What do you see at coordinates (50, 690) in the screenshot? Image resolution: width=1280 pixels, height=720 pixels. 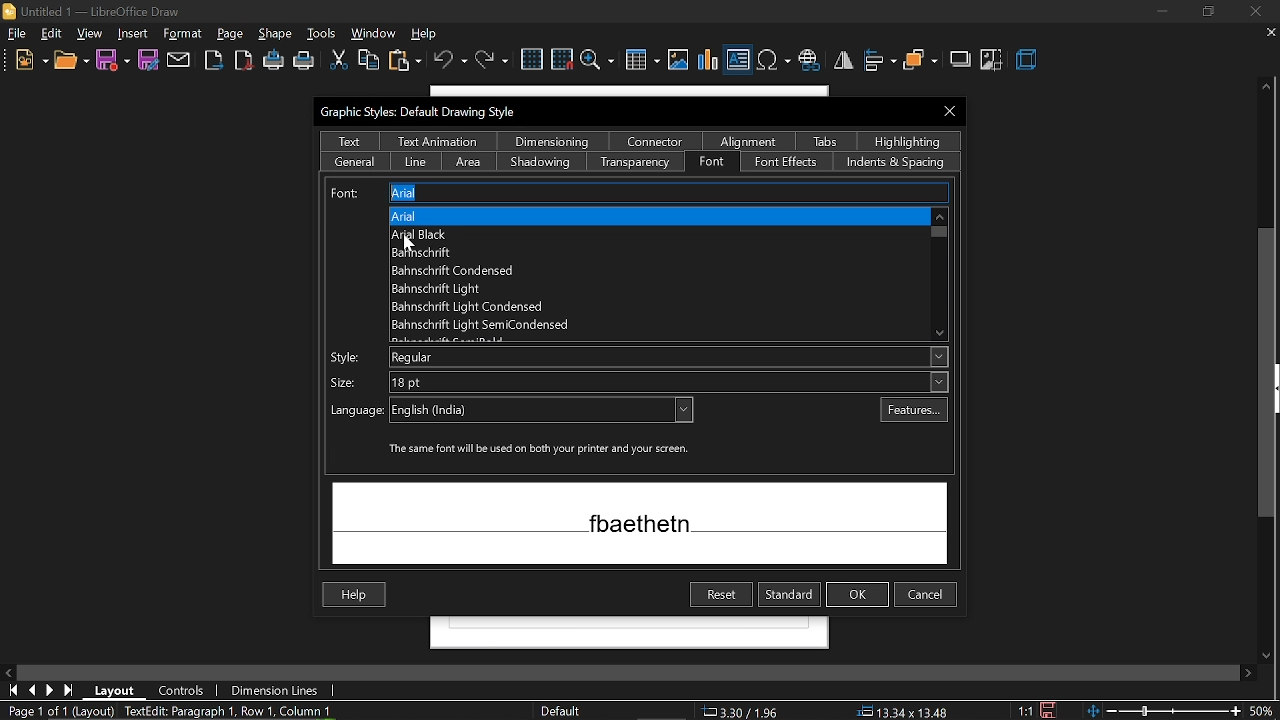 I see `next page` at bounding box center [50, 690].